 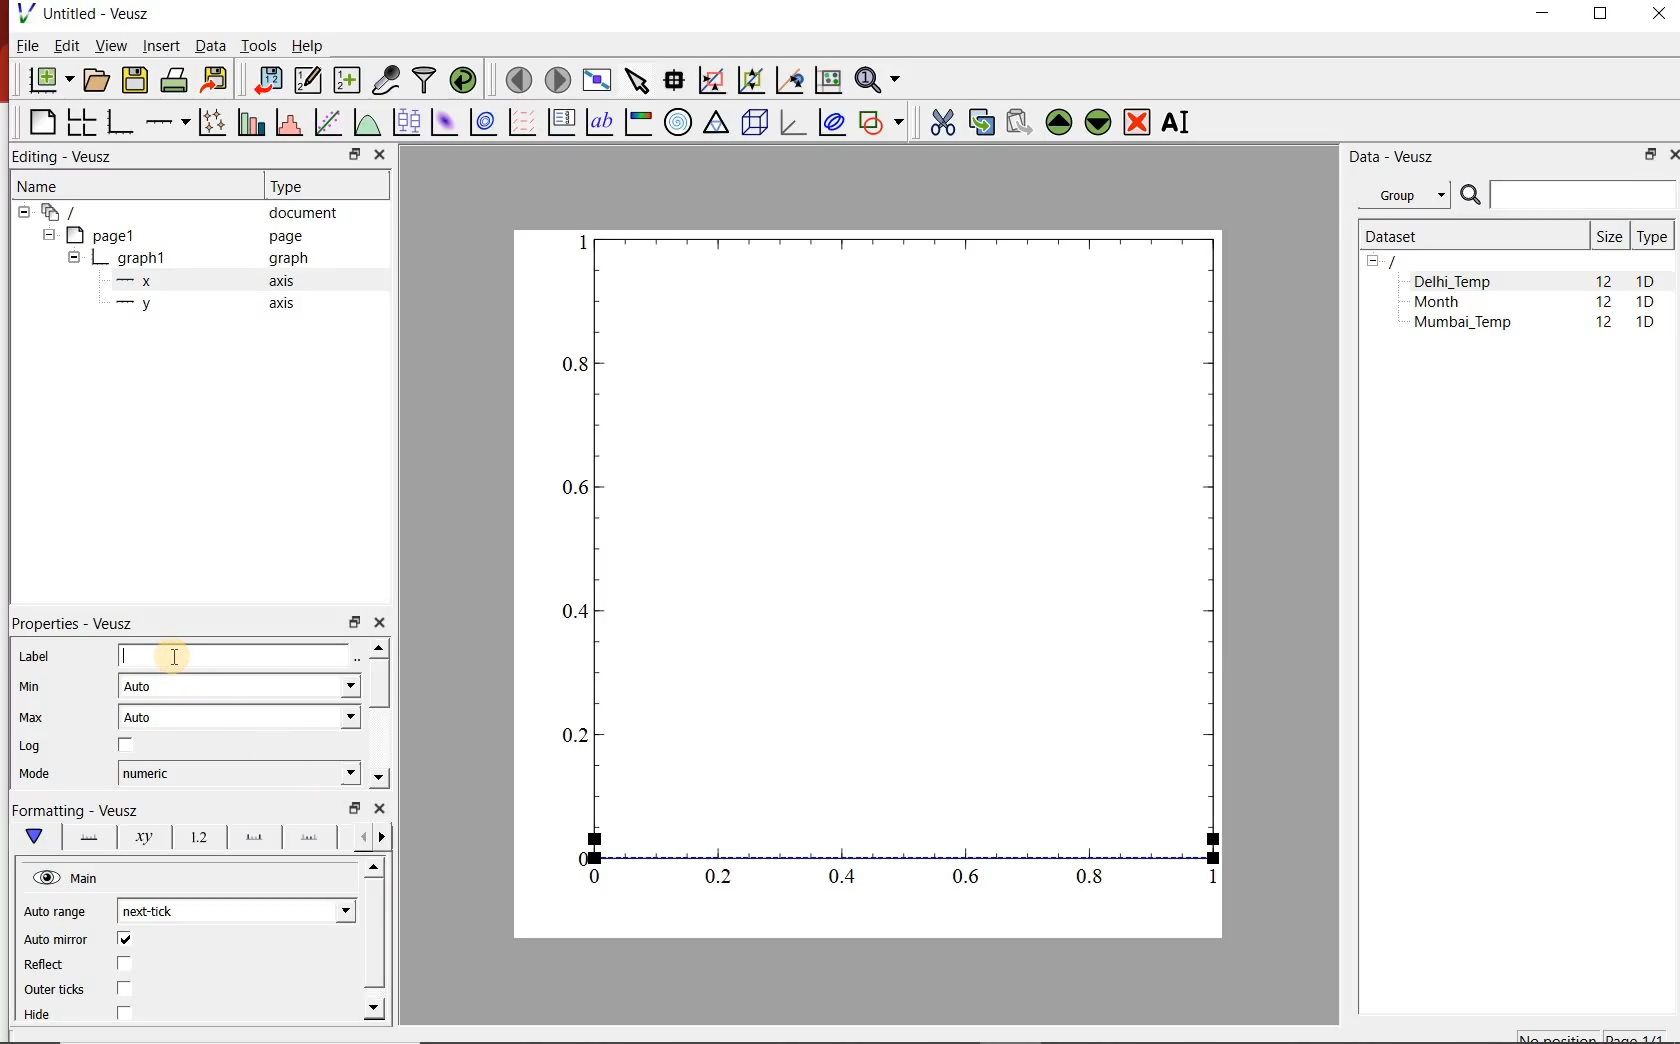 I want to click on Min, so click(x=28, y=687).